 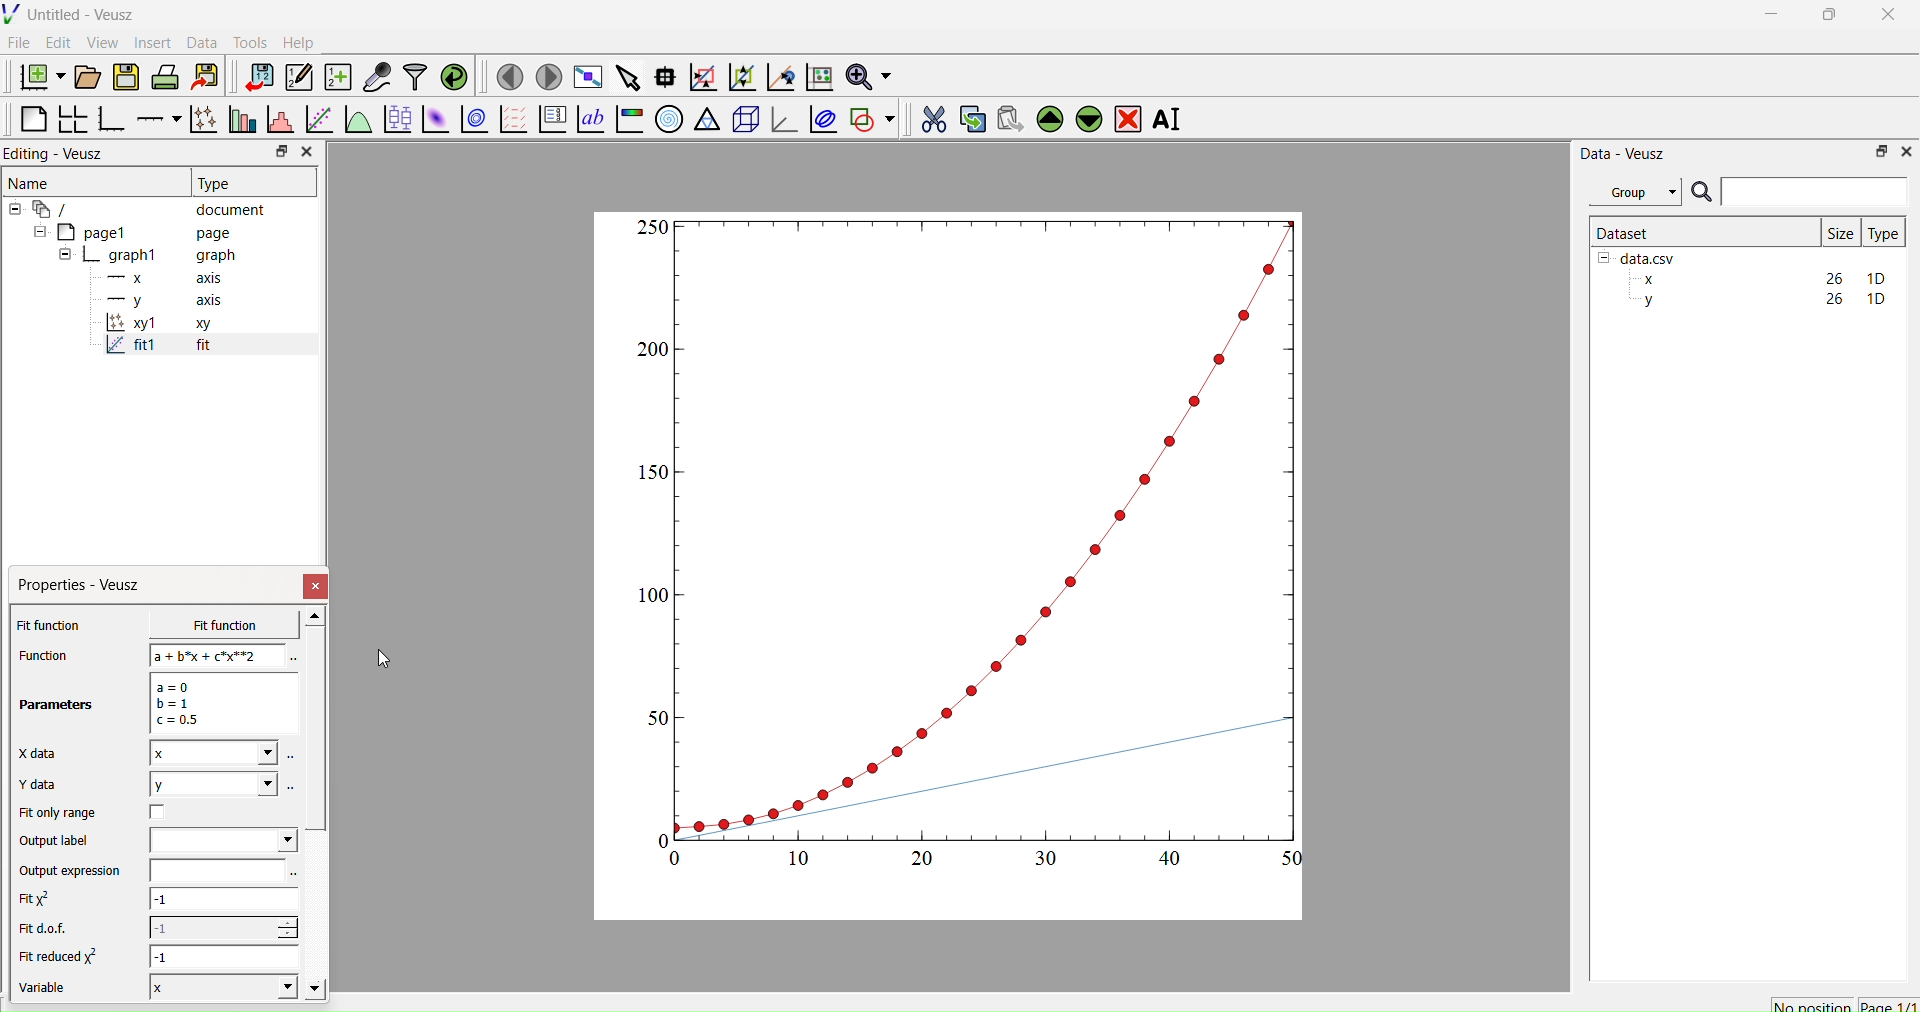 I want to click on Editing - Veusz, so click(x=60, y=153).